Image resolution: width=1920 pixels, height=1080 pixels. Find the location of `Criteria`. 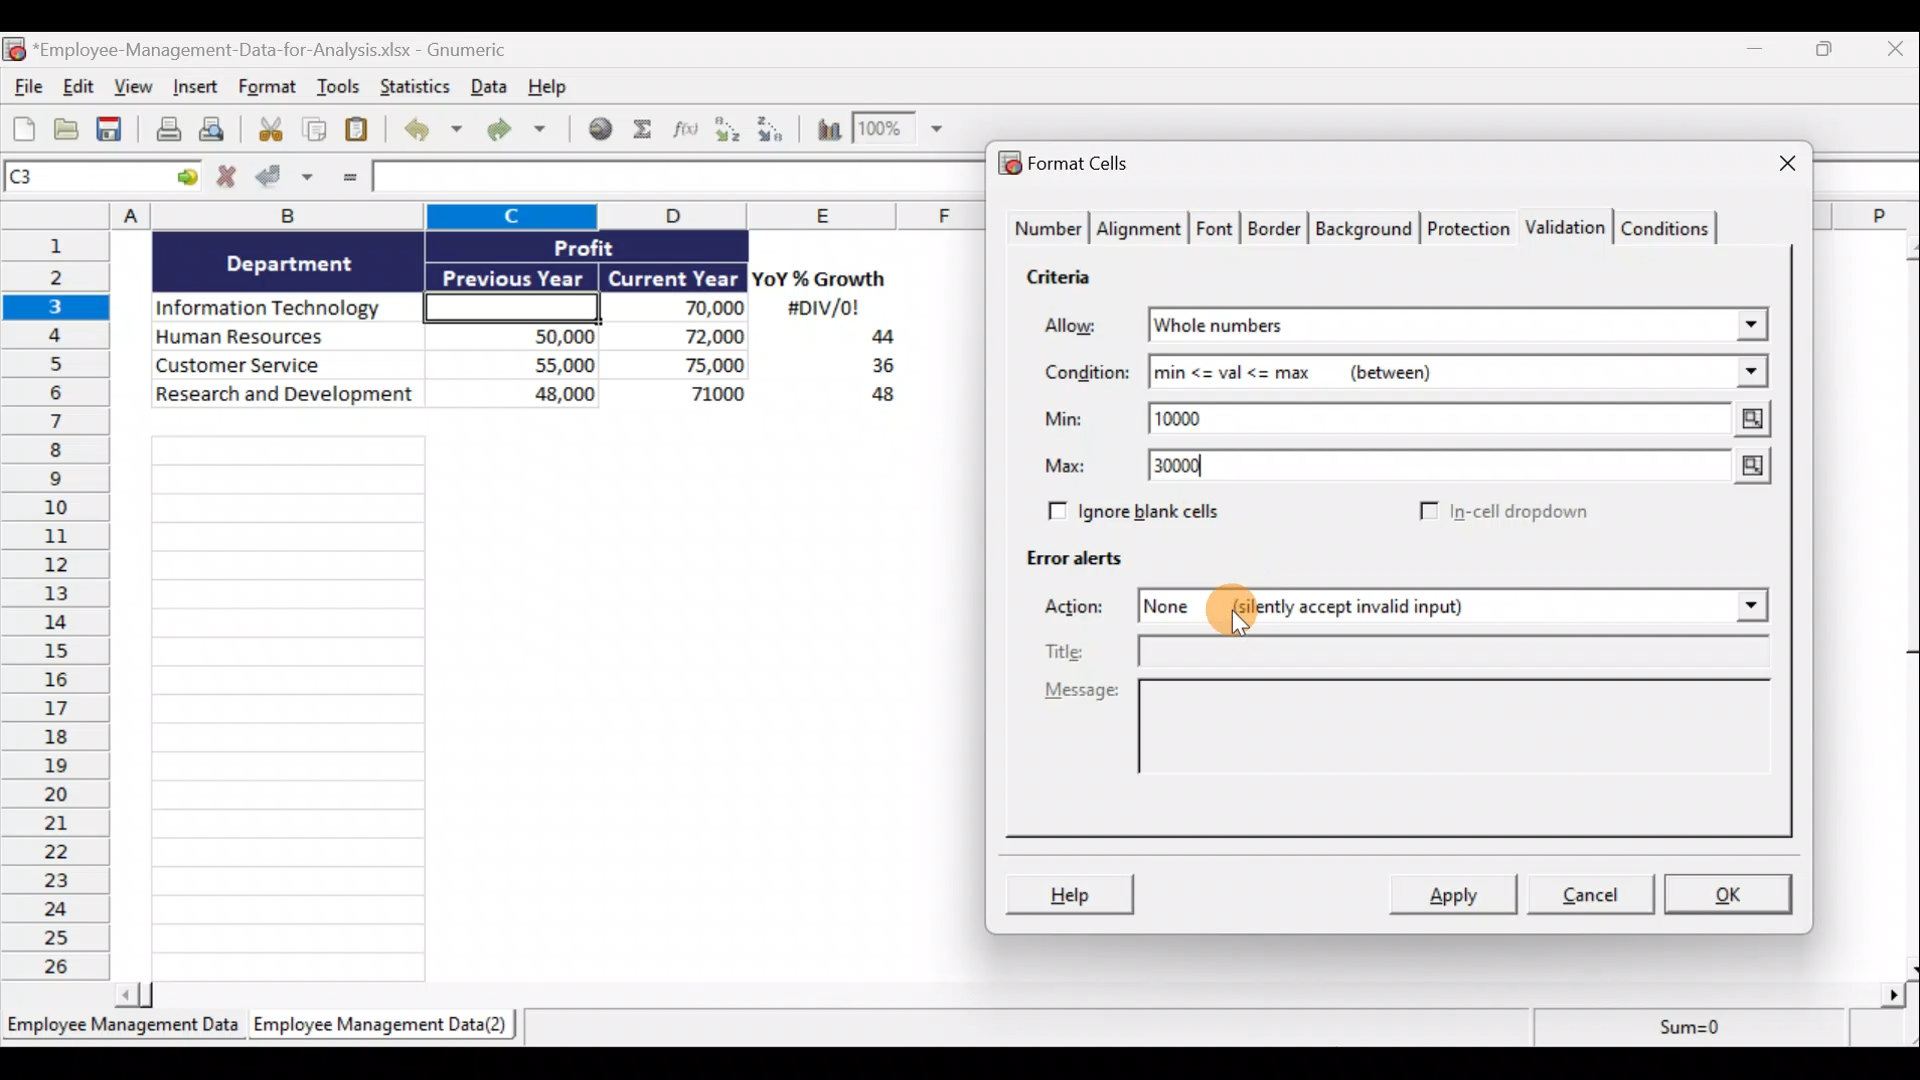

Criteria is located at coordinates (1061, 280).